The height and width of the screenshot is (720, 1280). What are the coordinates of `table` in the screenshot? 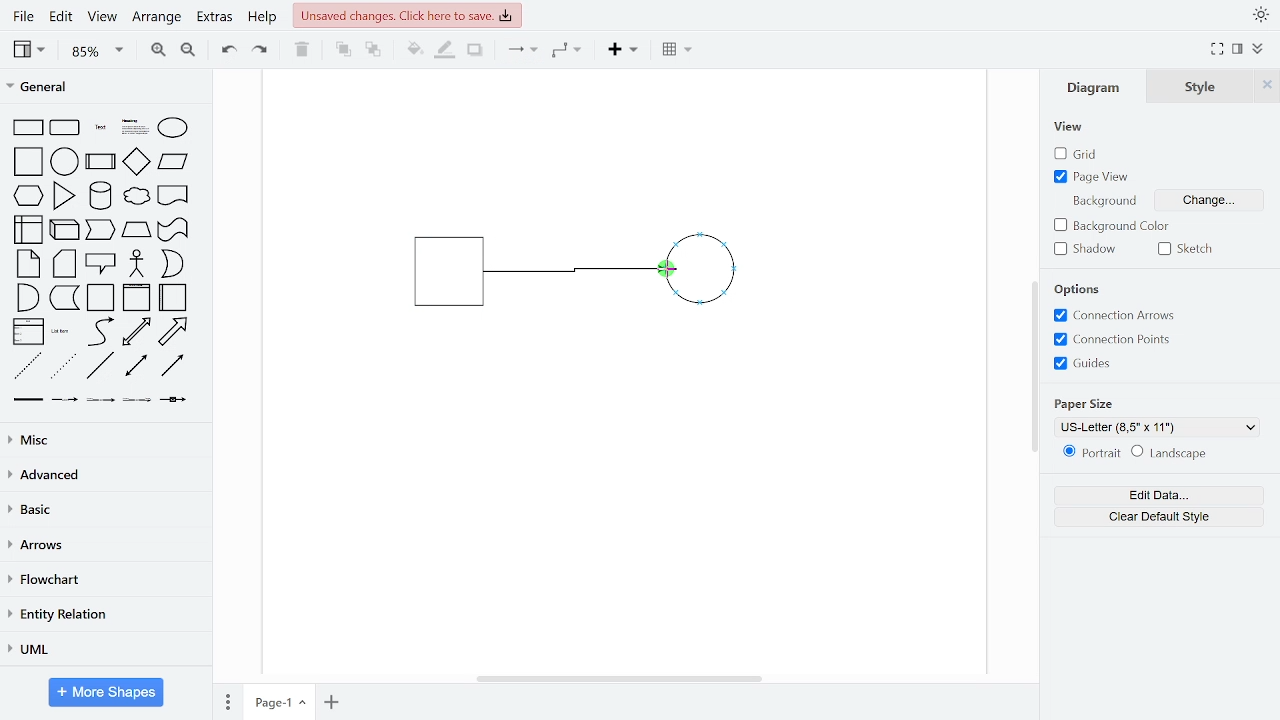 It's located at (679, 51).